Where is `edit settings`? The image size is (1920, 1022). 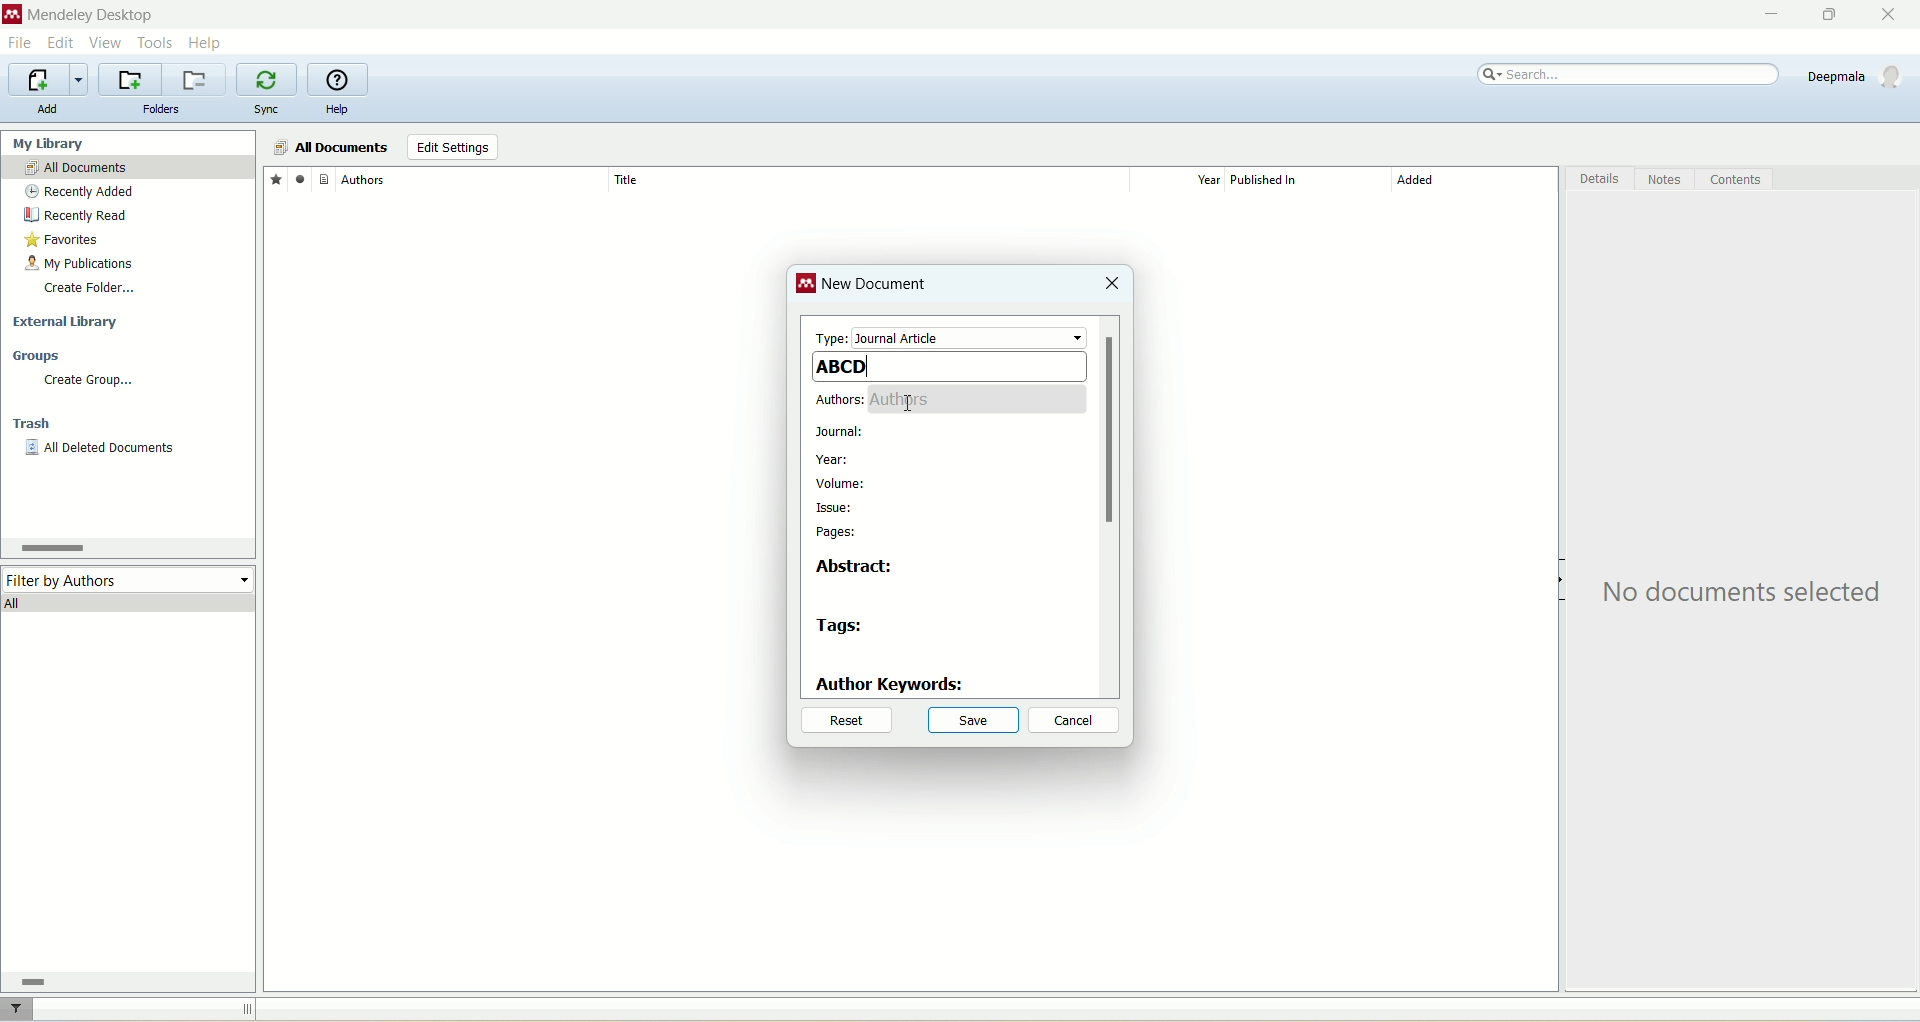 edit settings is located at coordinates (452, 148).